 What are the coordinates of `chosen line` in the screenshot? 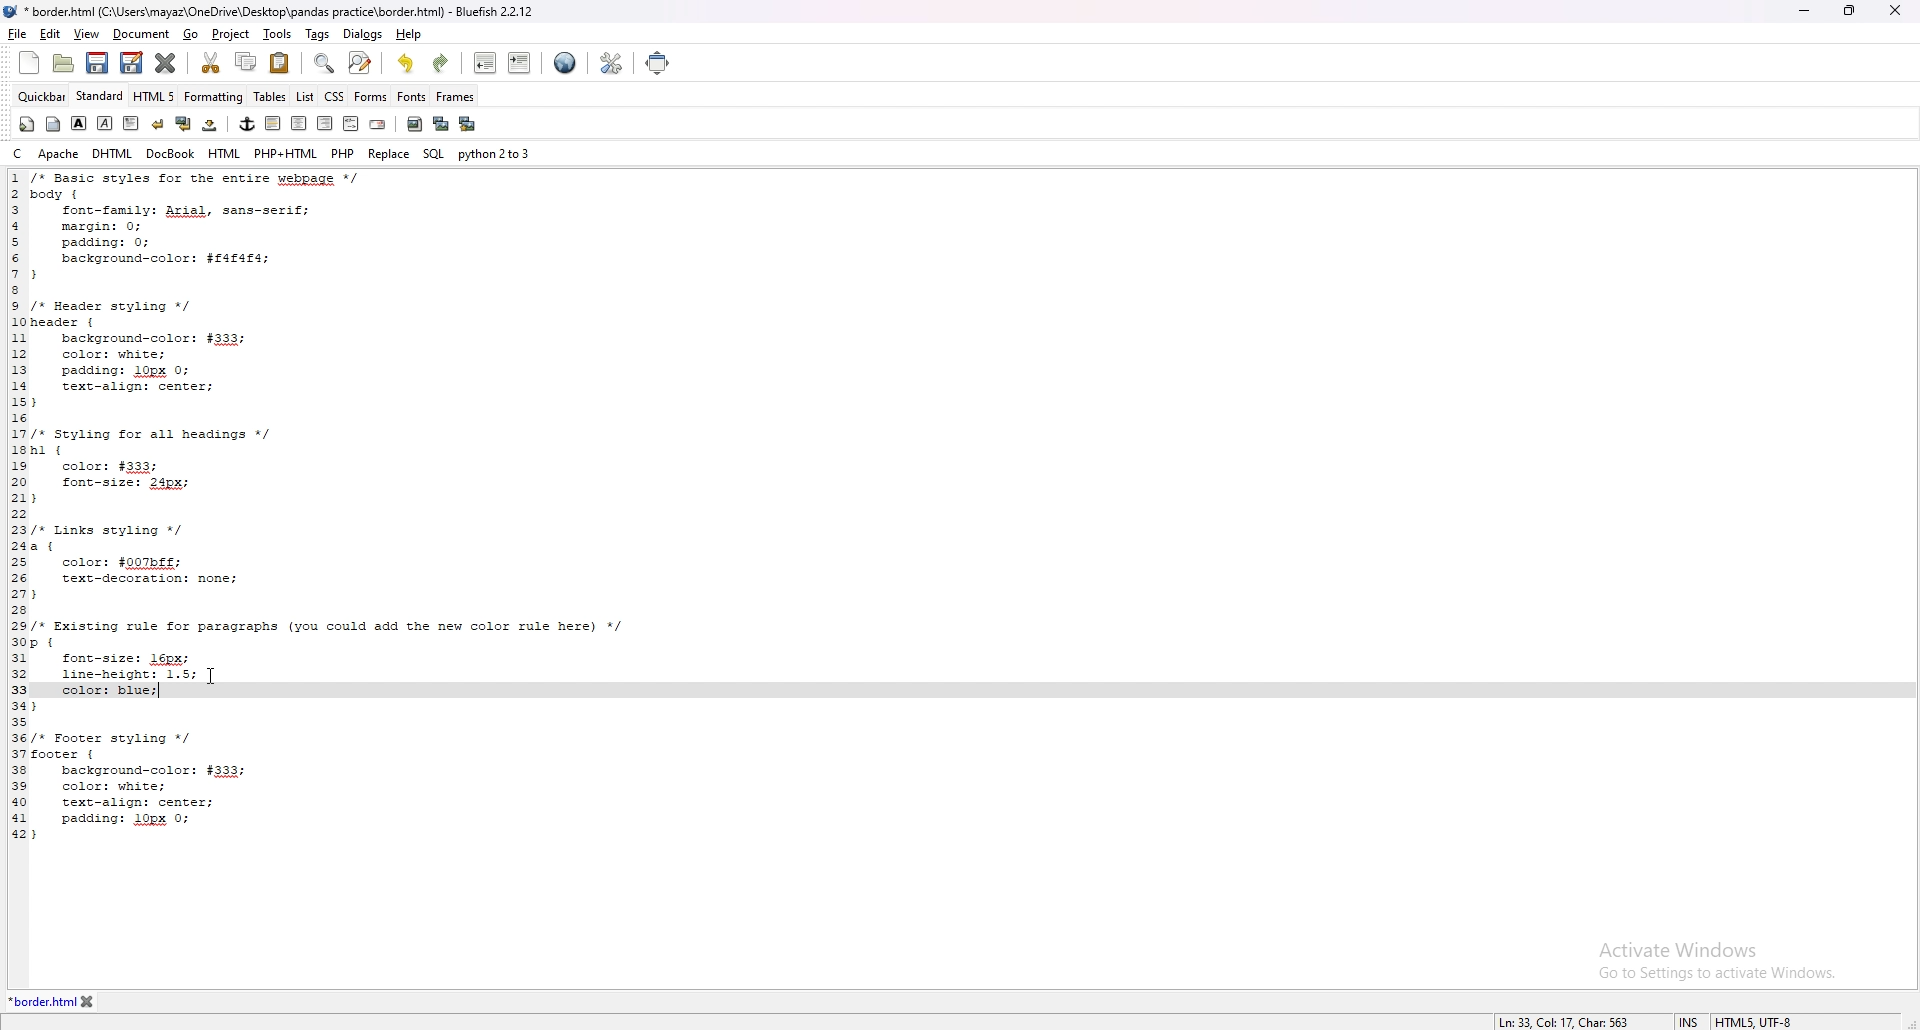 It's located at (144, 674).